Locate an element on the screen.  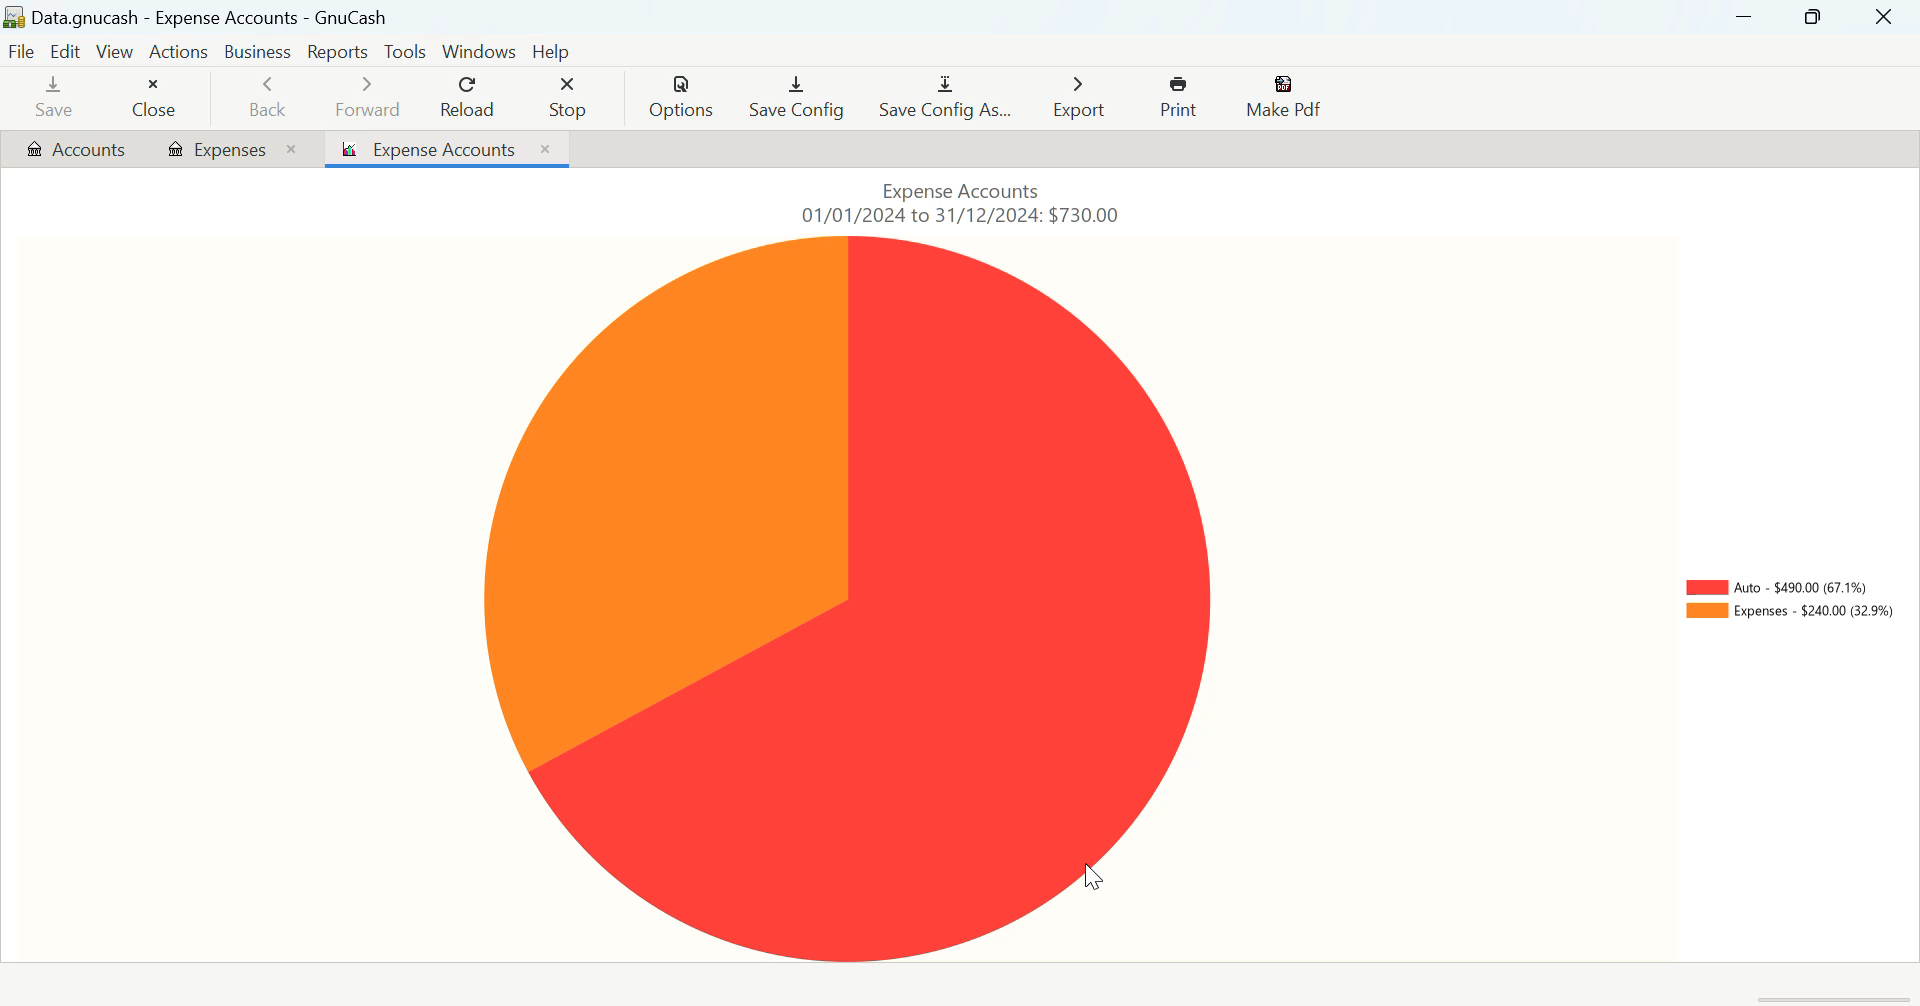
Cursor Position AFTER_LAST_ACTION is located at coordinates (1095, 880).